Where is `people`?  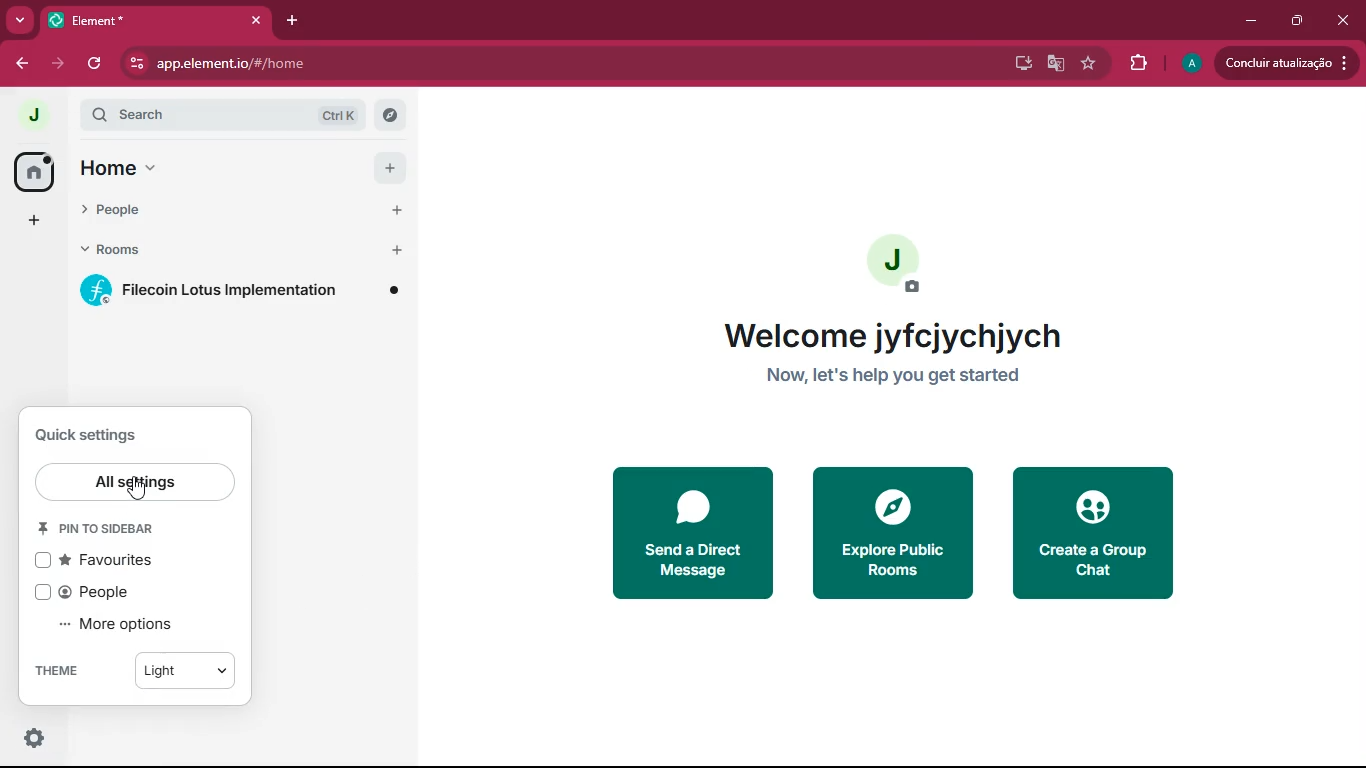
people is located at coordinates (136, 212).